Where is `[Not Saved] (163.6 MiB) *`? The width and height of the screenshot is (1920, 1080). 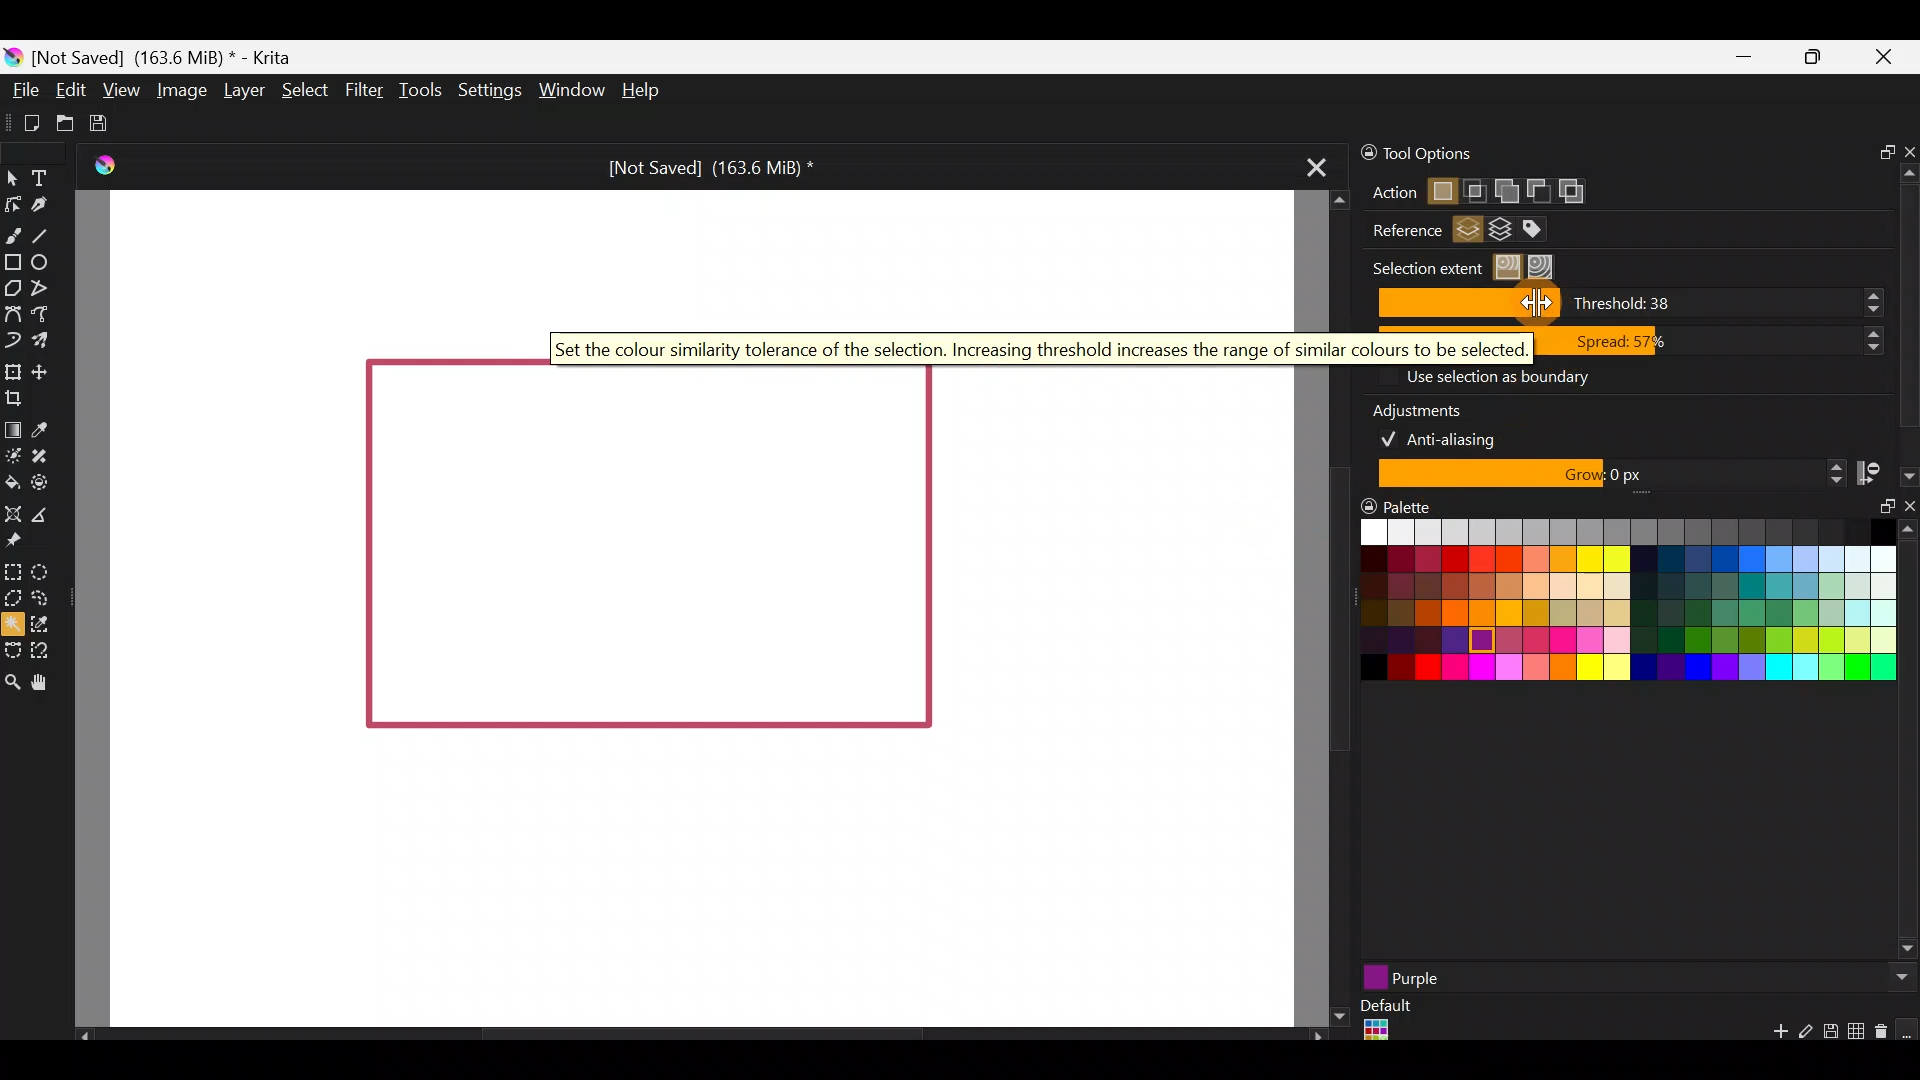 [Not Saved] (163.6 MiB) * is located at coordinates (708, 164).